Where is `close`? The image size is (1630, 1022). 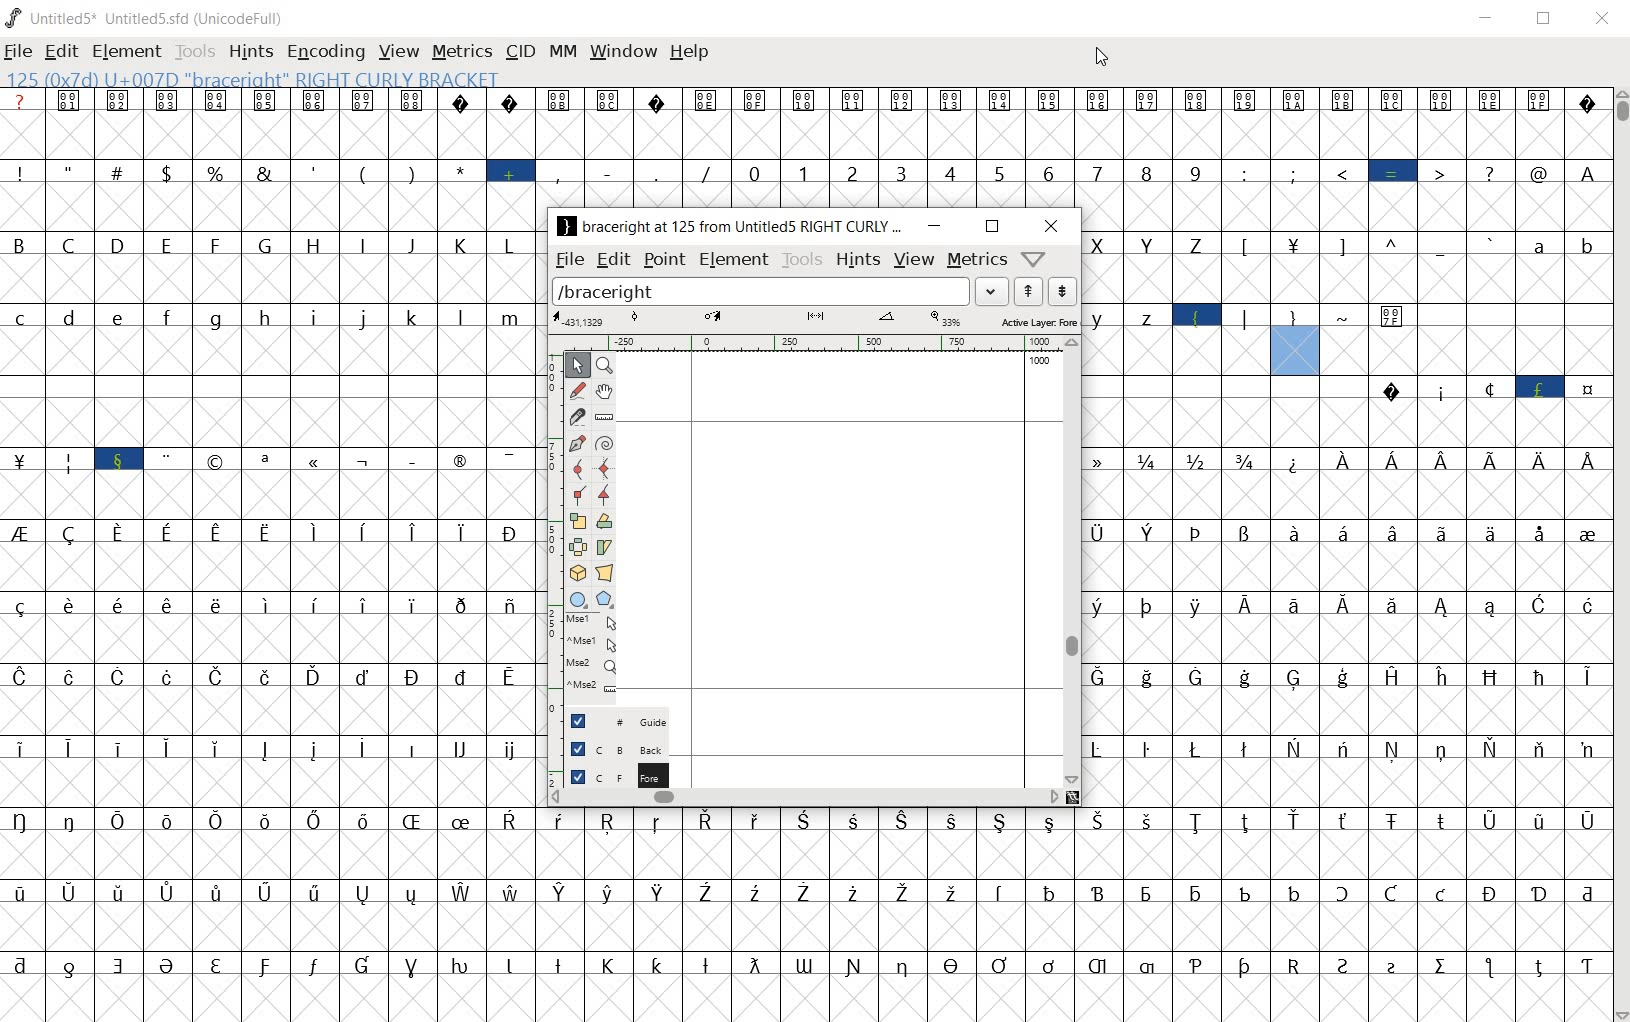
close is located at coordinates (1052, 226).